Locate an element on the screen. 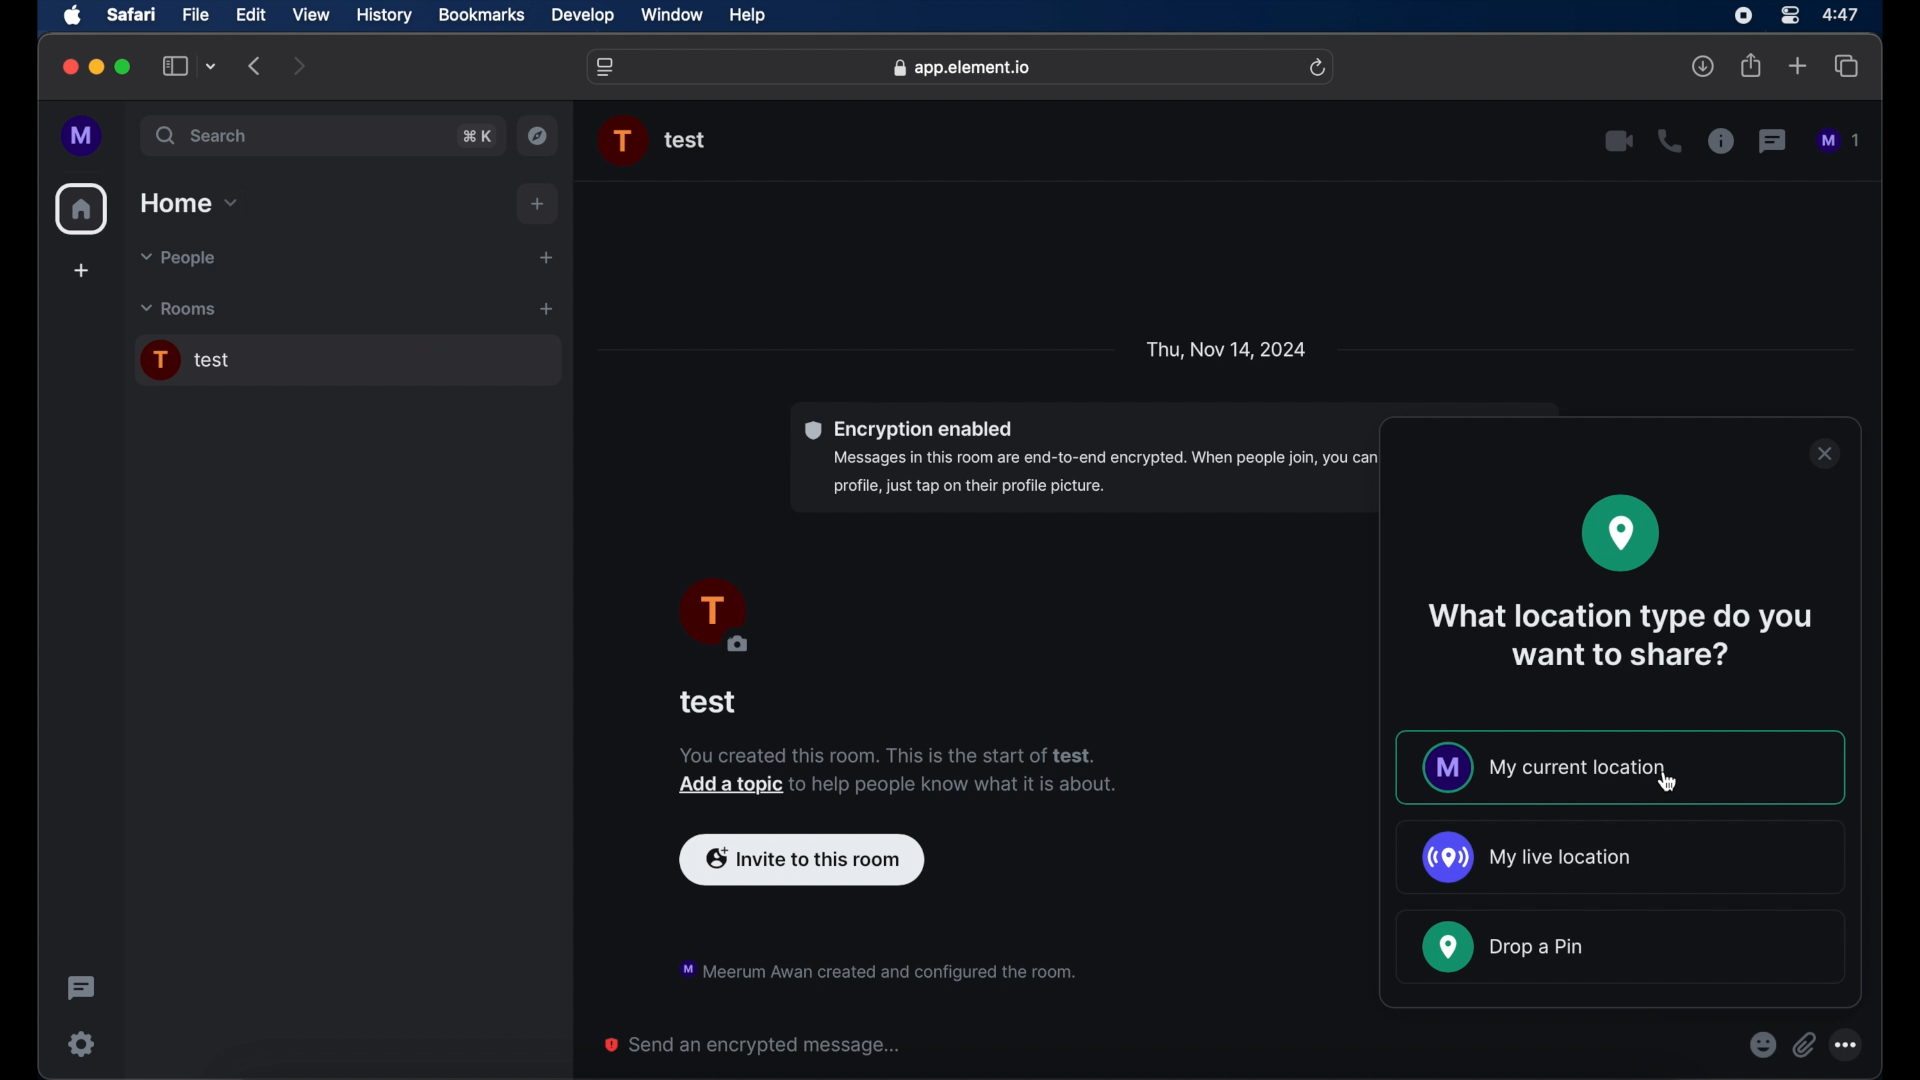 The height and width of the screenshot is (1080, 1920). my current location highlighted is located at coordinates (1621, 768).